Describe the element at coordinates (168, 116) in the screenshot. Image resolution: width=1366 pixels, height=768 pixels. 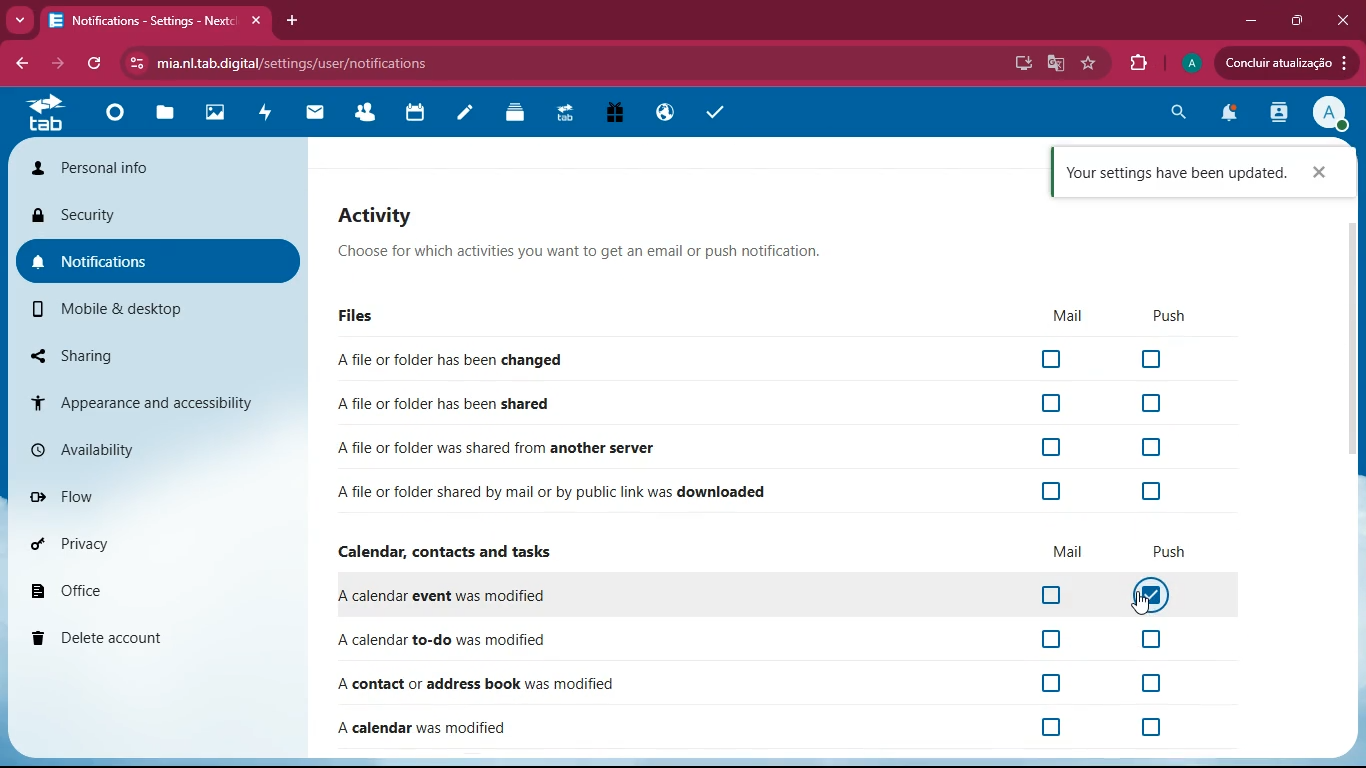
I see `files` at that location.